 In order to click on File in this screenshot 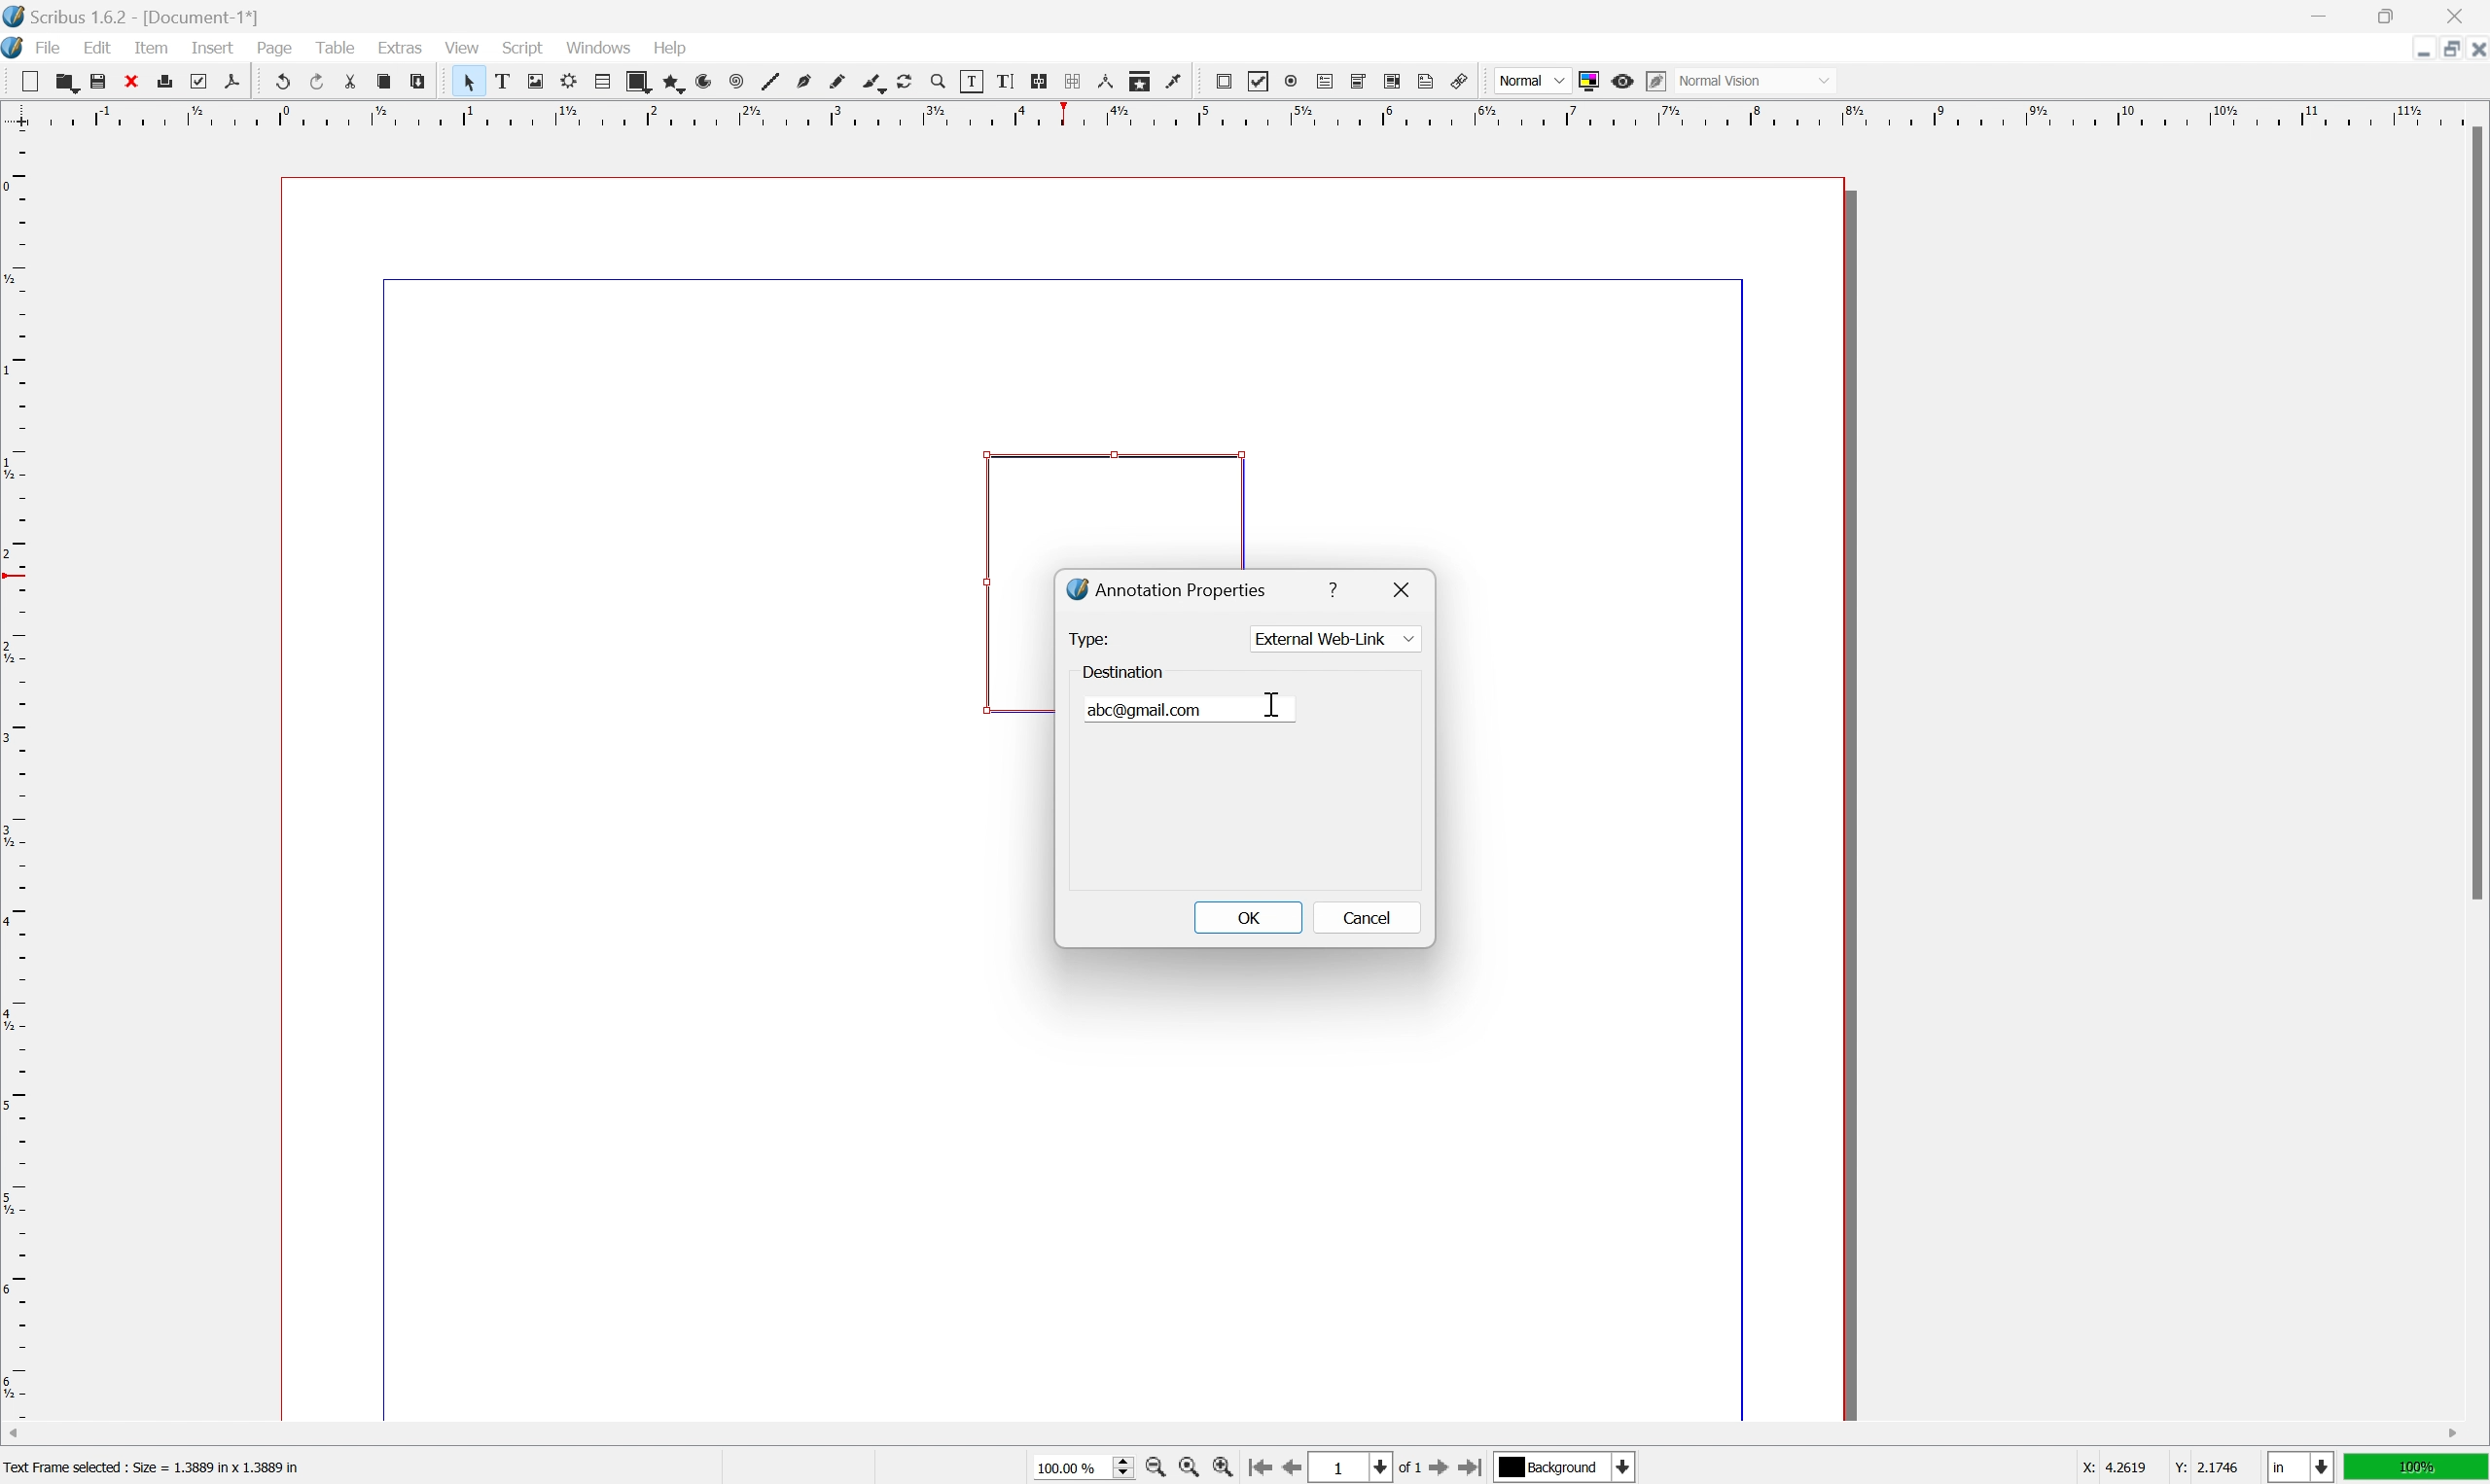, I will do `click(50, 47)`.